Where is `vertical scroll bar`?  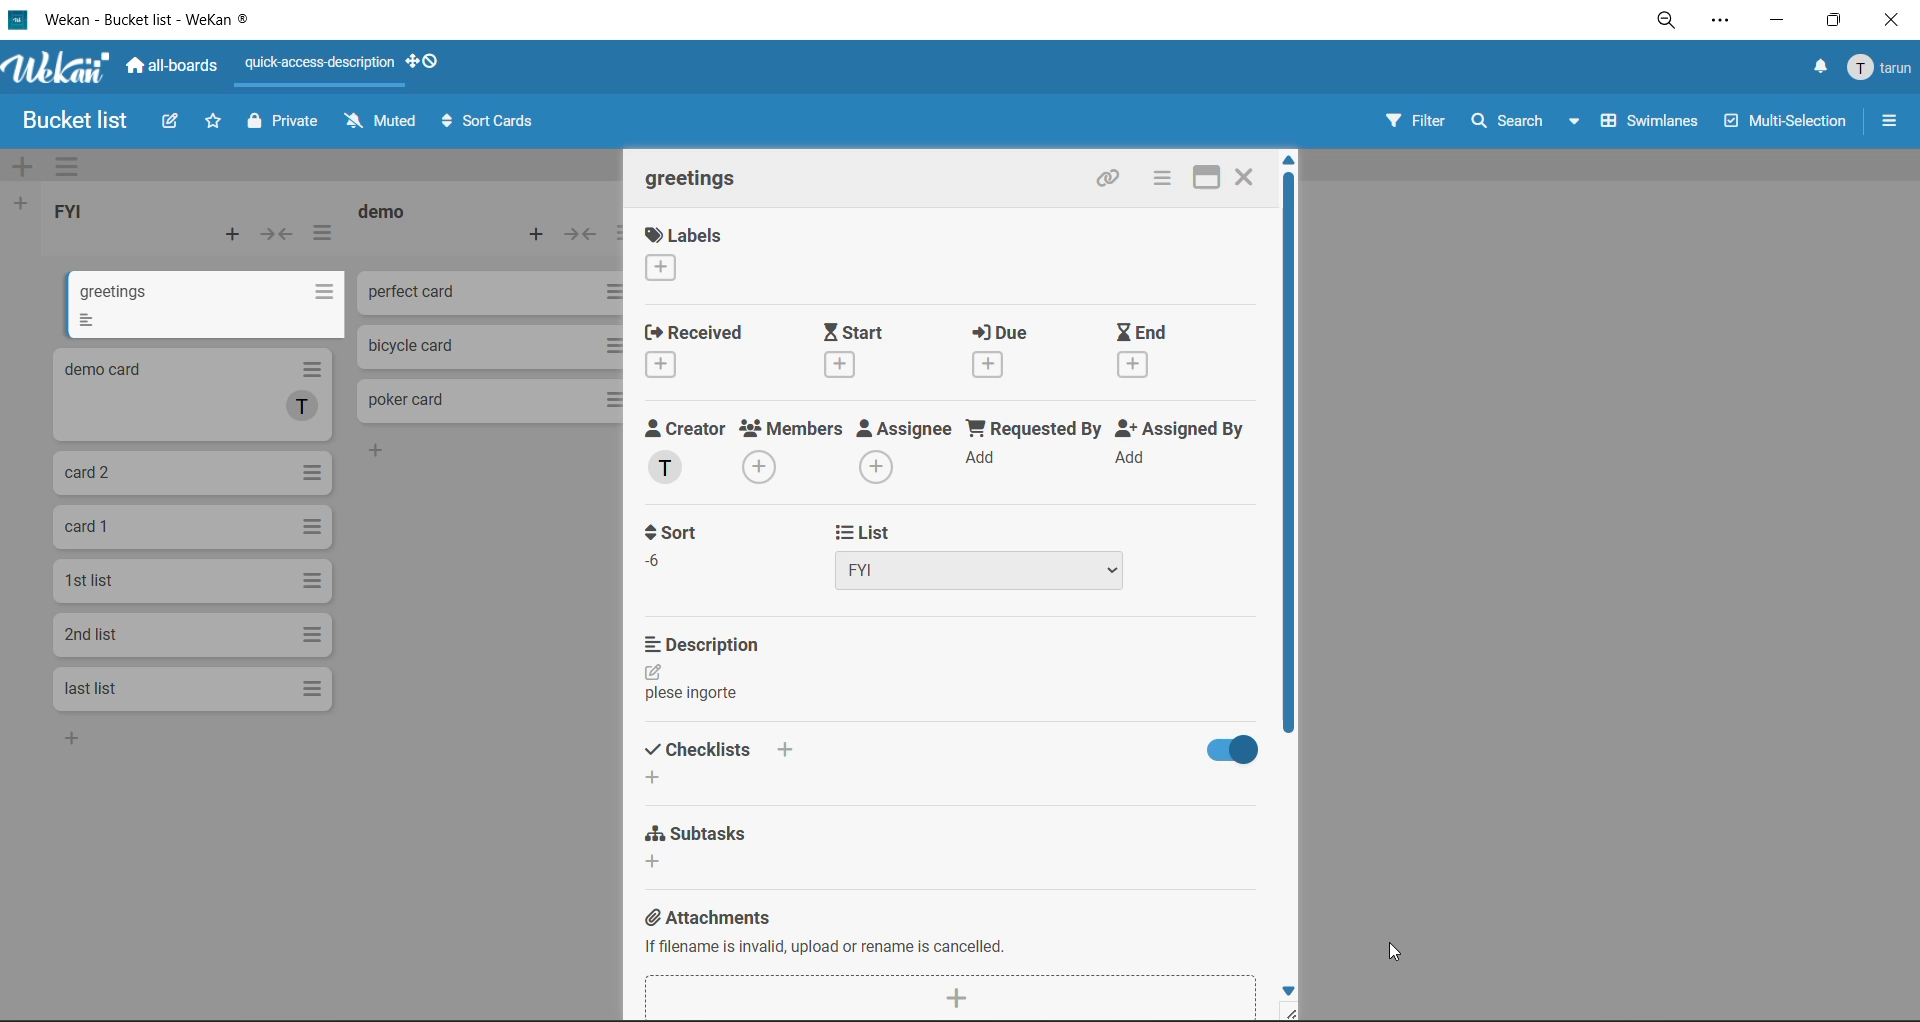
vertical scroll bar is located at coordinates (1288, 453).